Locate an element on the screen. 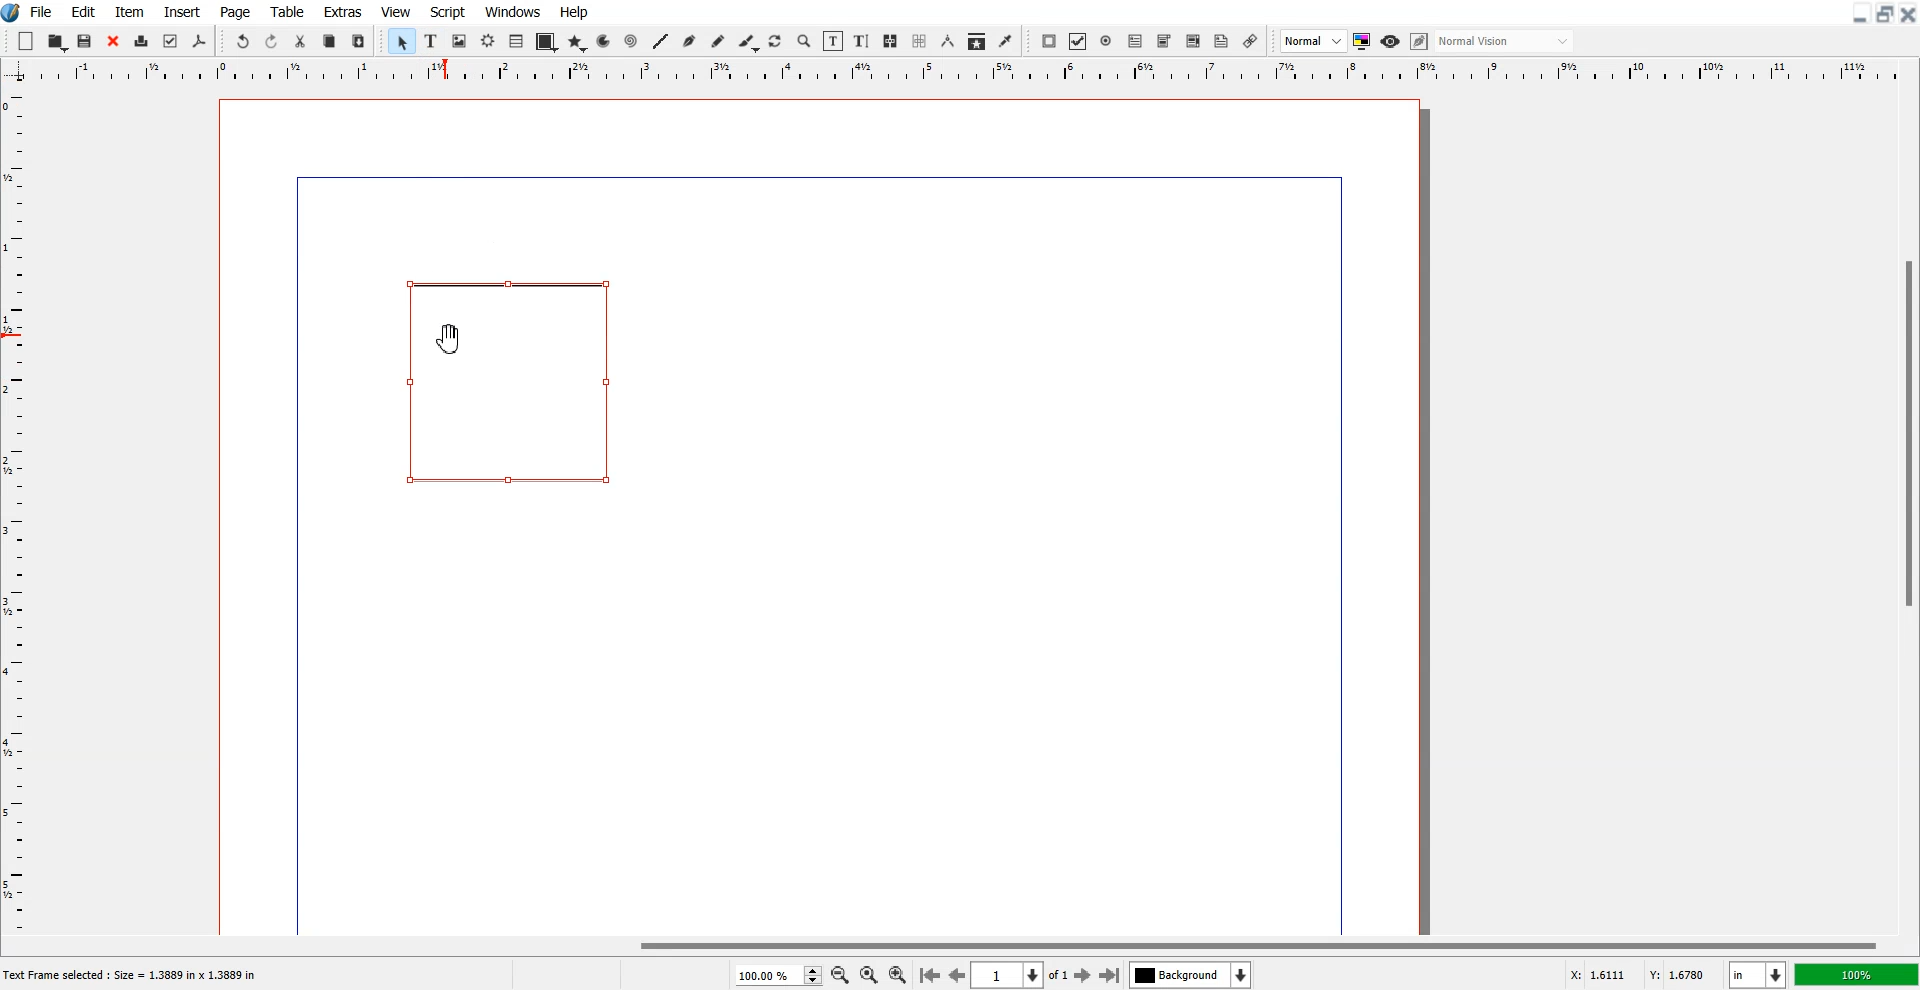  Arc is located at coordinates (605, 41).